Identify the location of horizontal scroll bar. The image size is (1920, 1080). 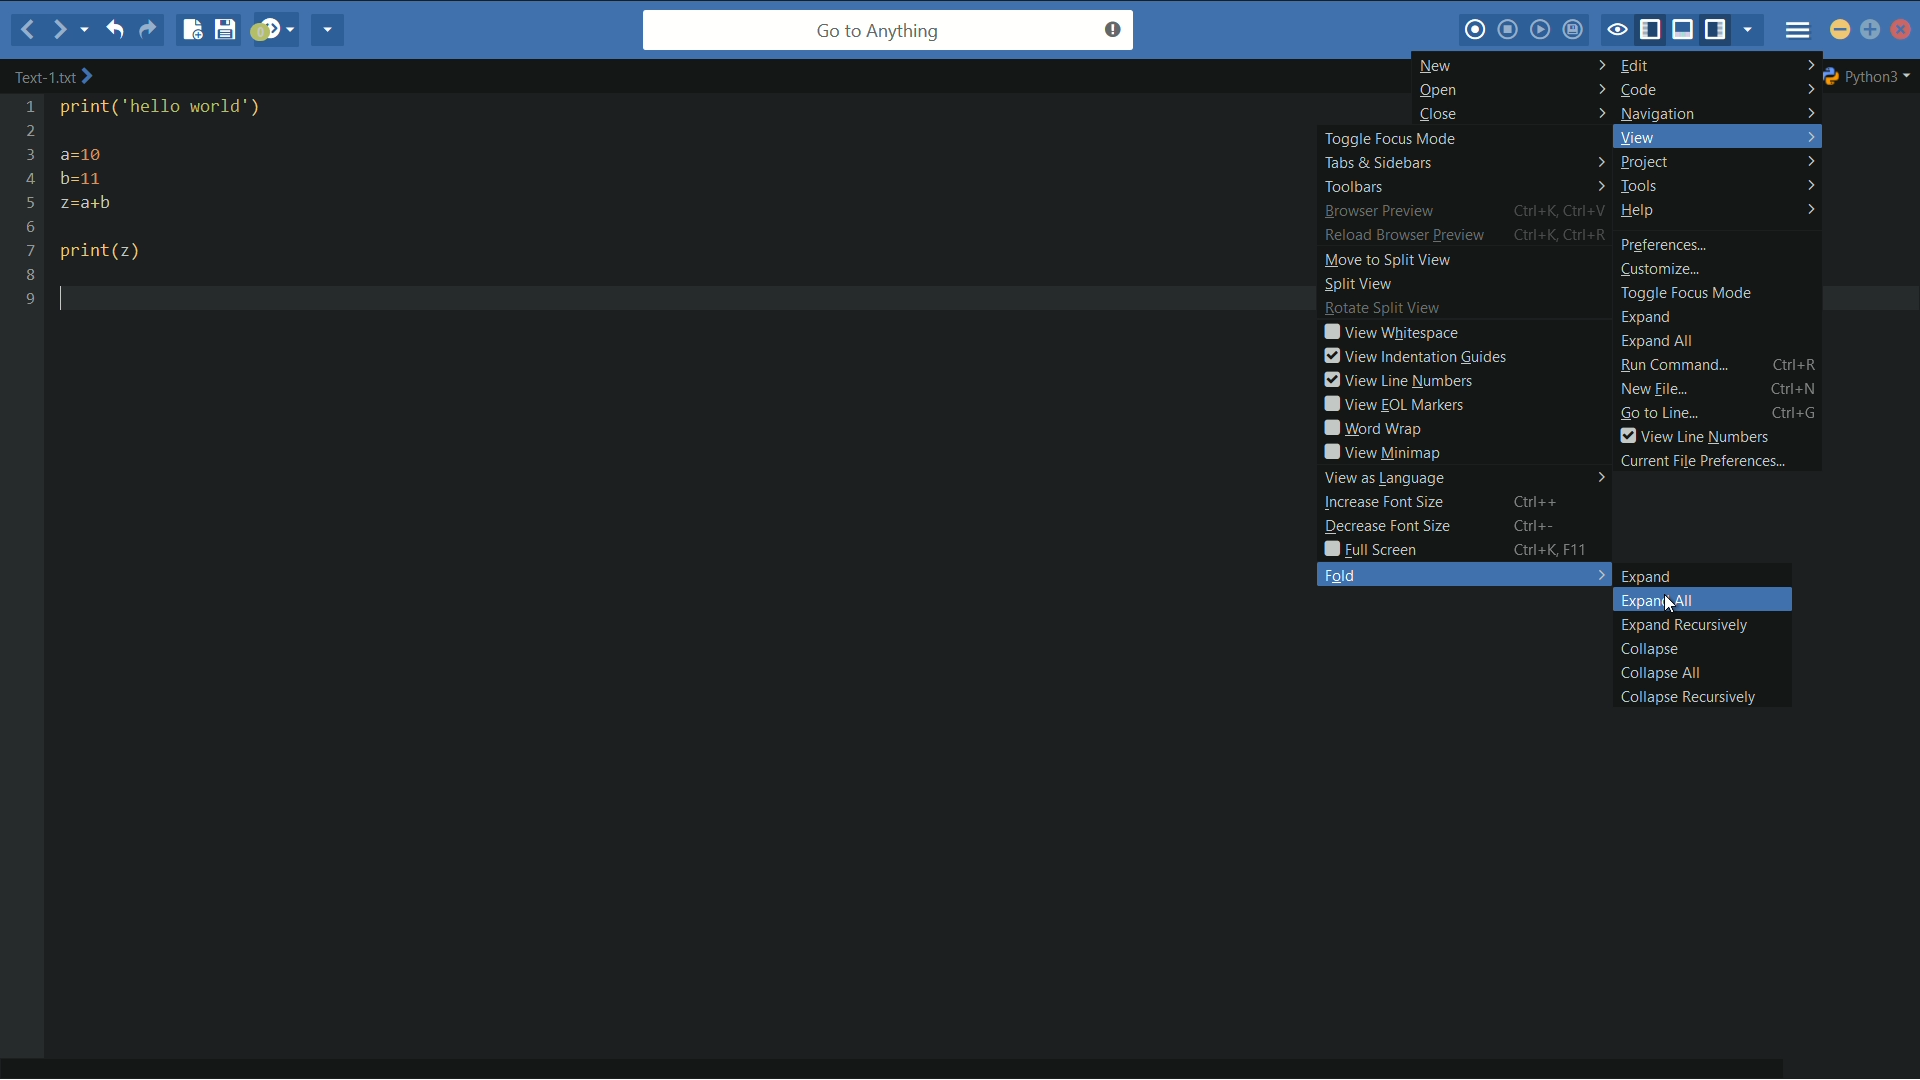
(906, 1059).